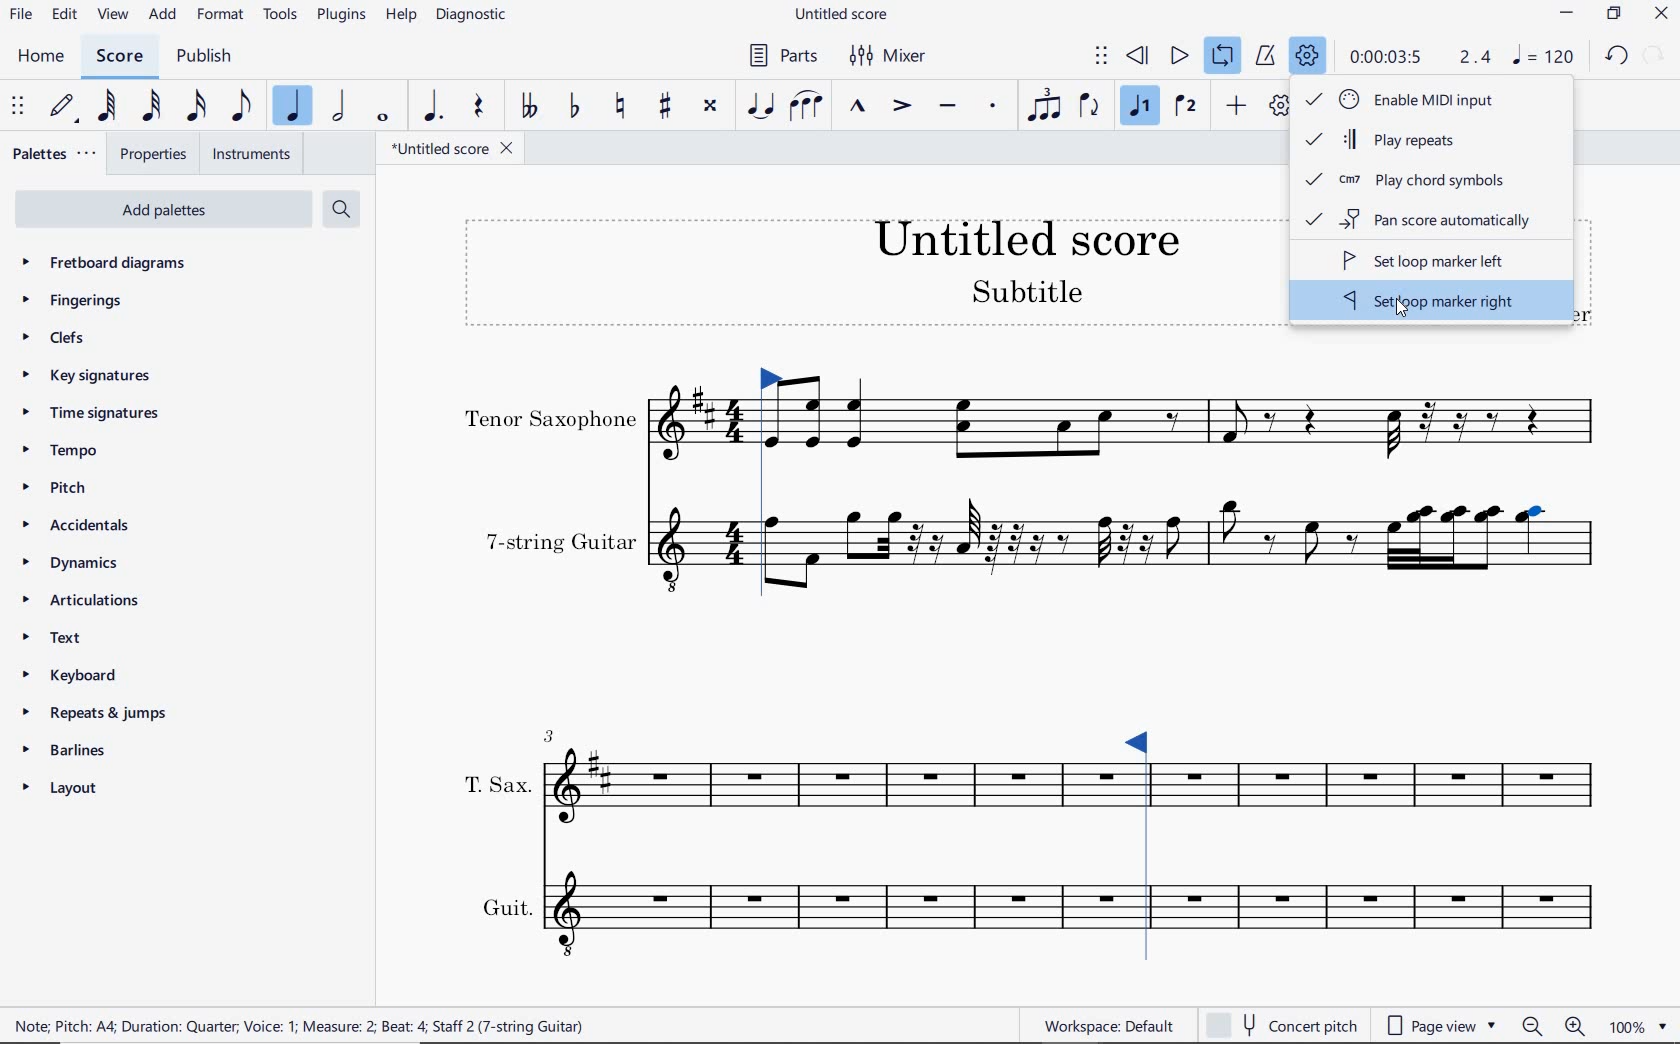 This screenshot has width=1680, height=1044. Describe the element at coordinates (528, 108) in the screenshot. I see `TOGGLE-DOUBLE FLAT` at that location.